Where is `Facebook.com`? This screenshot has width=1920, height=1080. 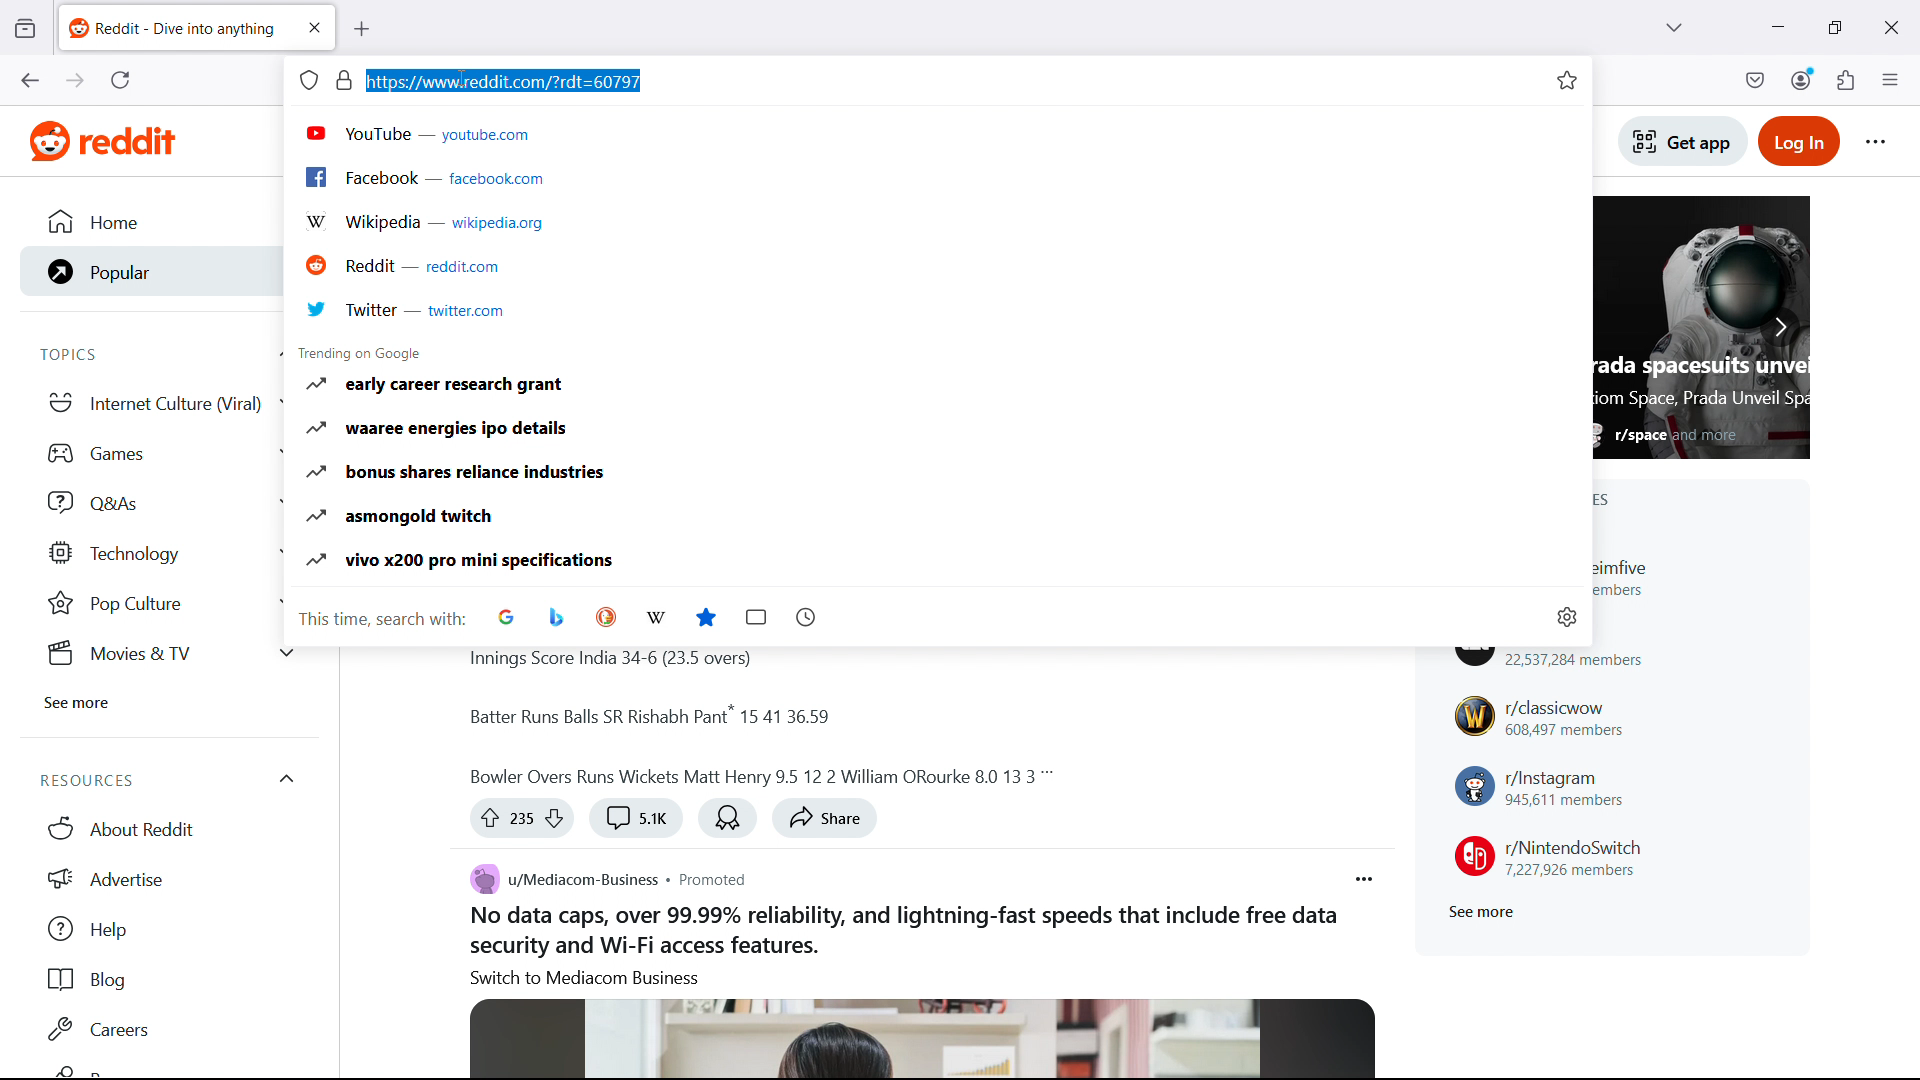 Facebook.com is located at coordinates (940, 174).